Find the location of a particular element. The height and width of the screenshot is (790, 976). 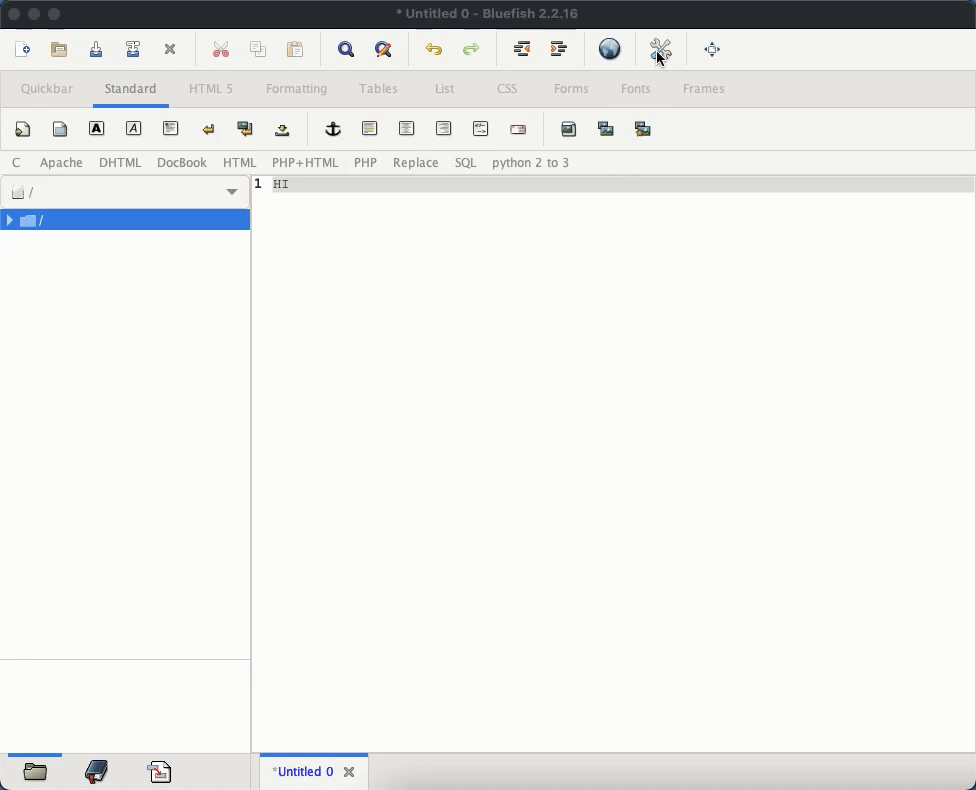

close is located at coordinates (14, 13).